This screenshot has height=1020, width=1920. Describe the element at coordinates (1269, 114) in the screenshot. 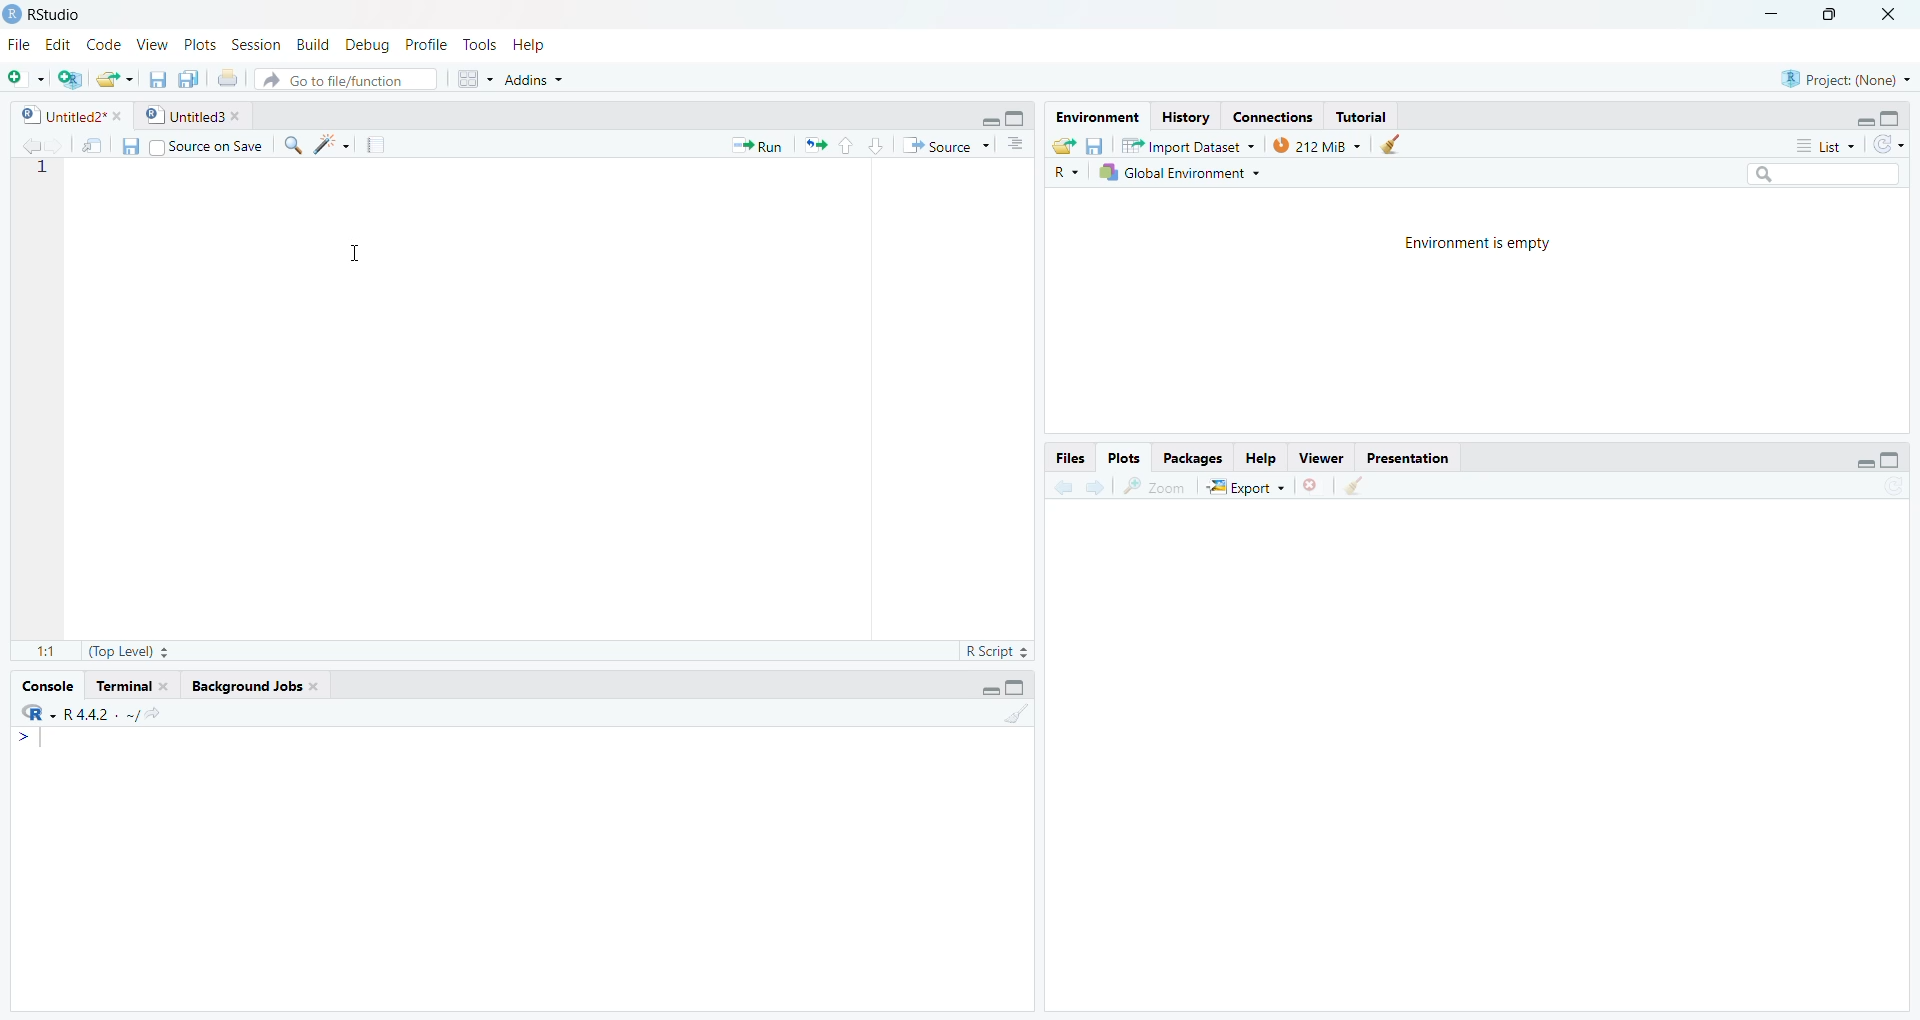

I see `connections` at that location.